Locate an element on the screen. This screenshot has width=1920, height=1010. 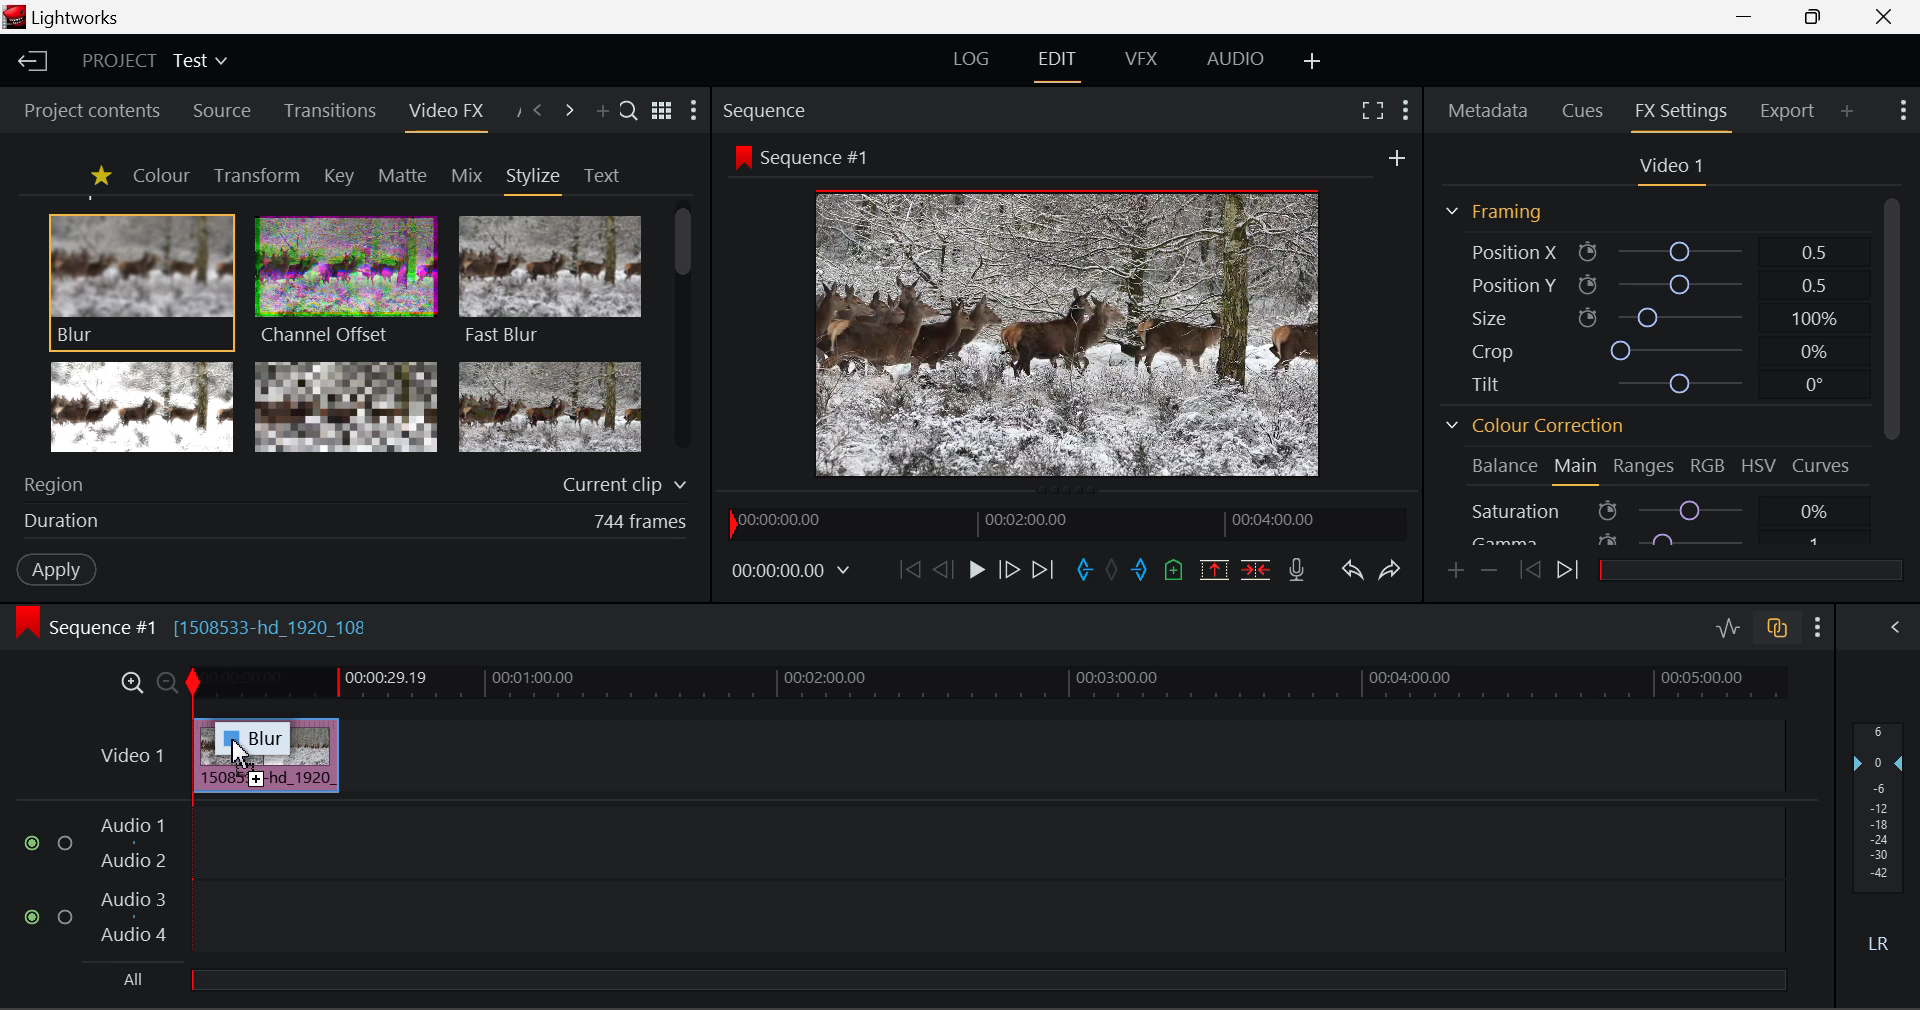
Add Panel is located at coordinates (602, 113).